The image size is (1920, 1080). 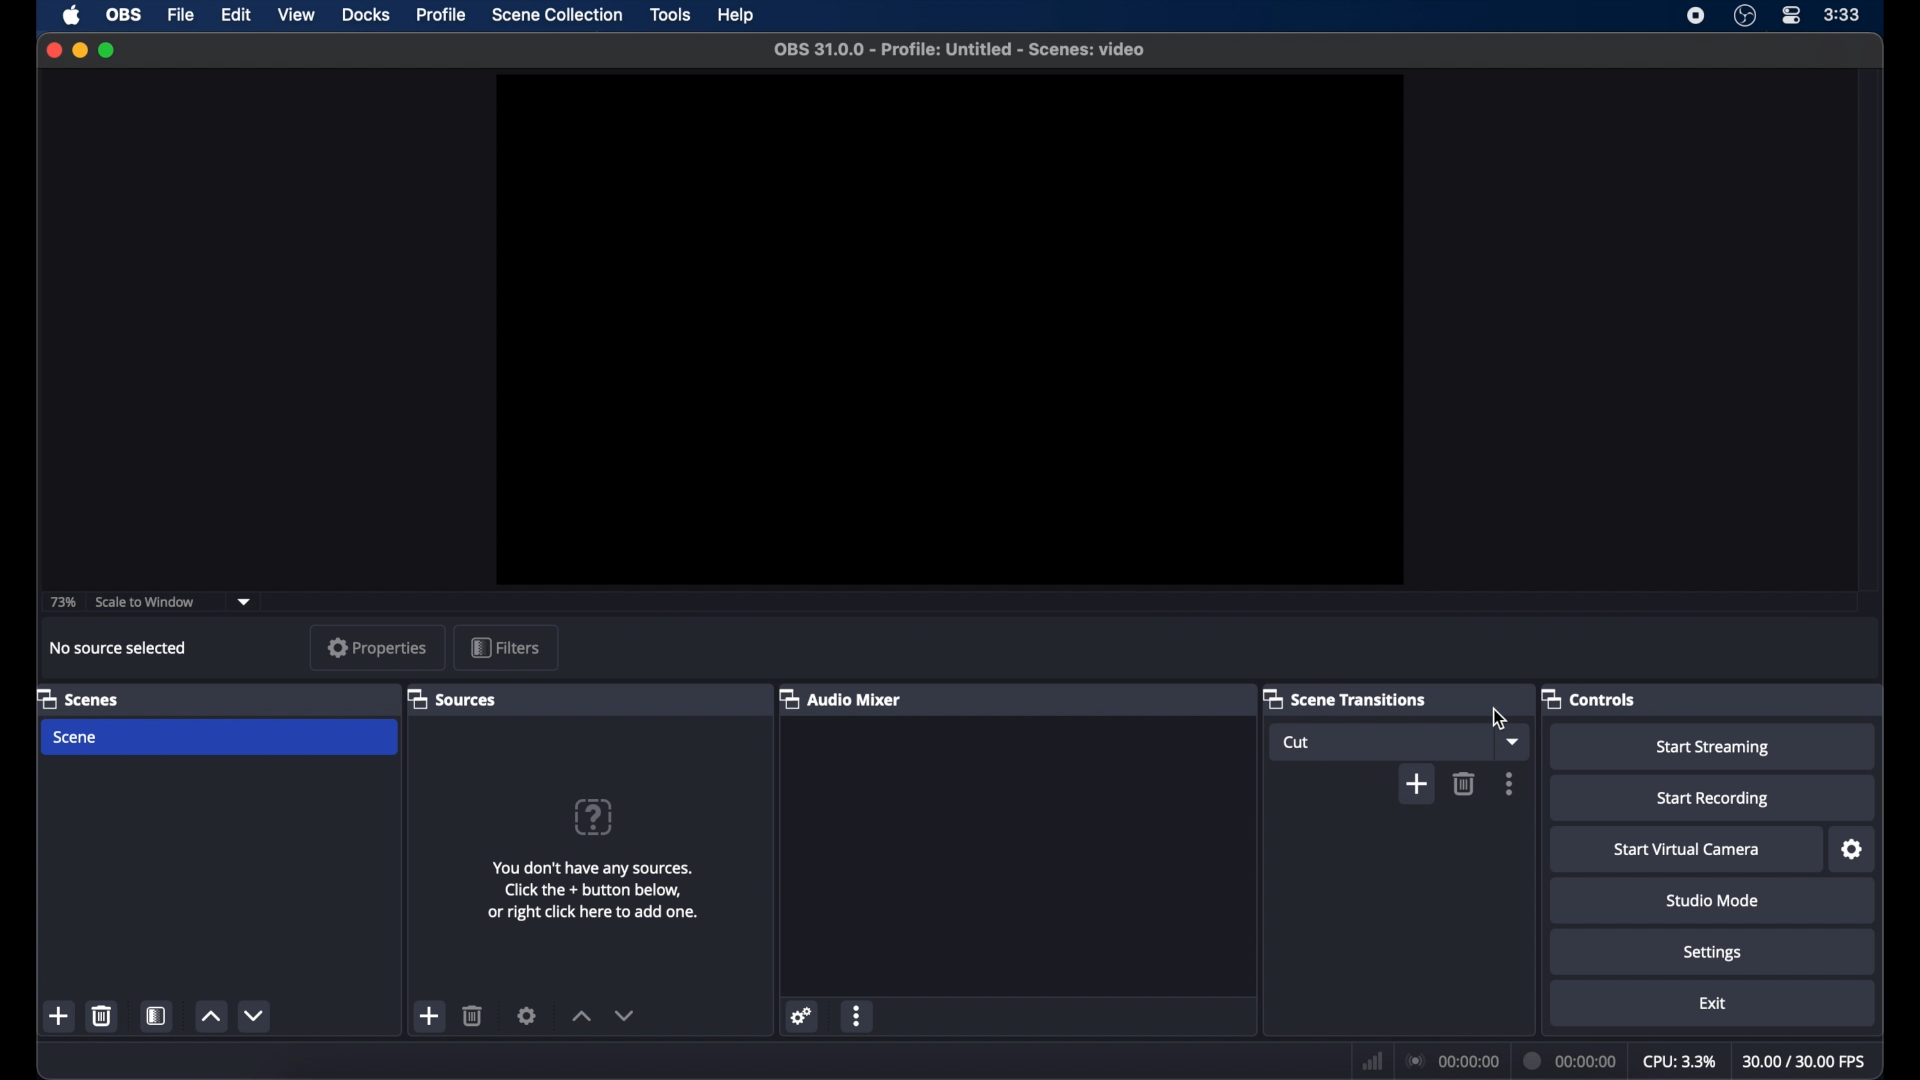 What do you see at coordinates (158, 1016) in the screenshot?
I see `scene filters` at bounding box center [158, 1016].